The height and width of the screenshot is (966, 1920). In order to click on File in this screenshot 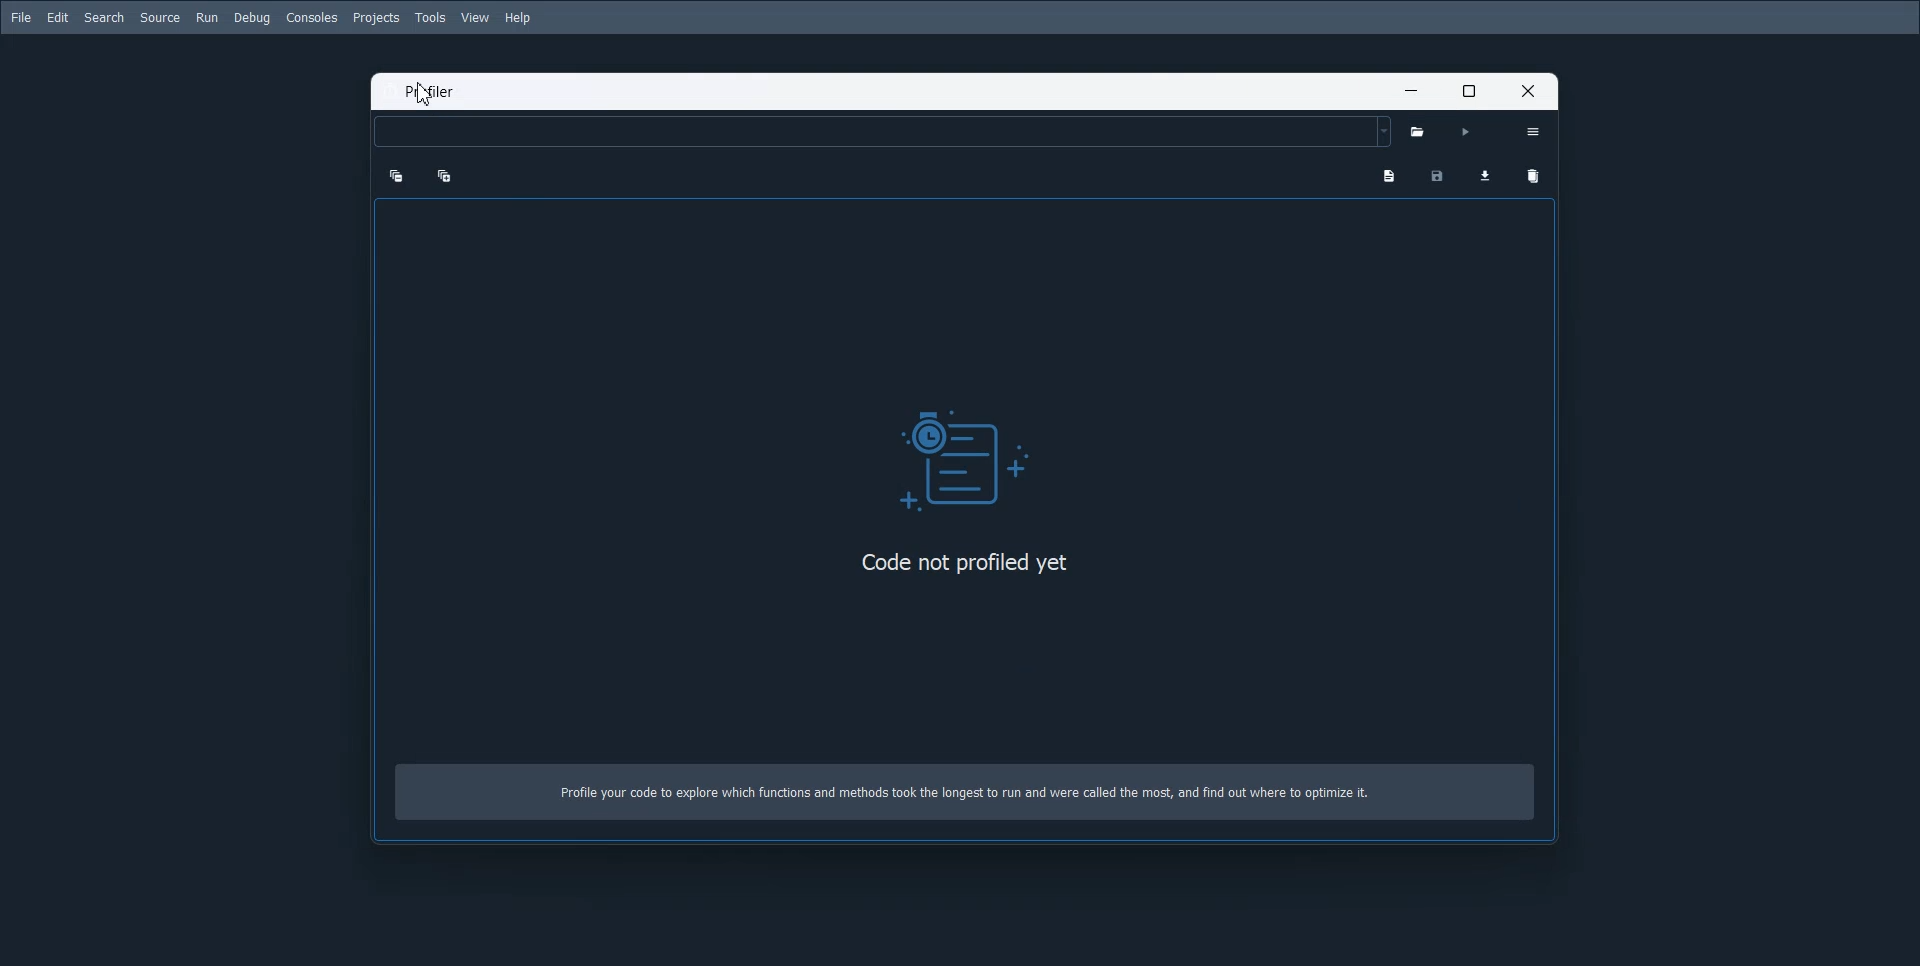, I will do `click(22, 17)`.